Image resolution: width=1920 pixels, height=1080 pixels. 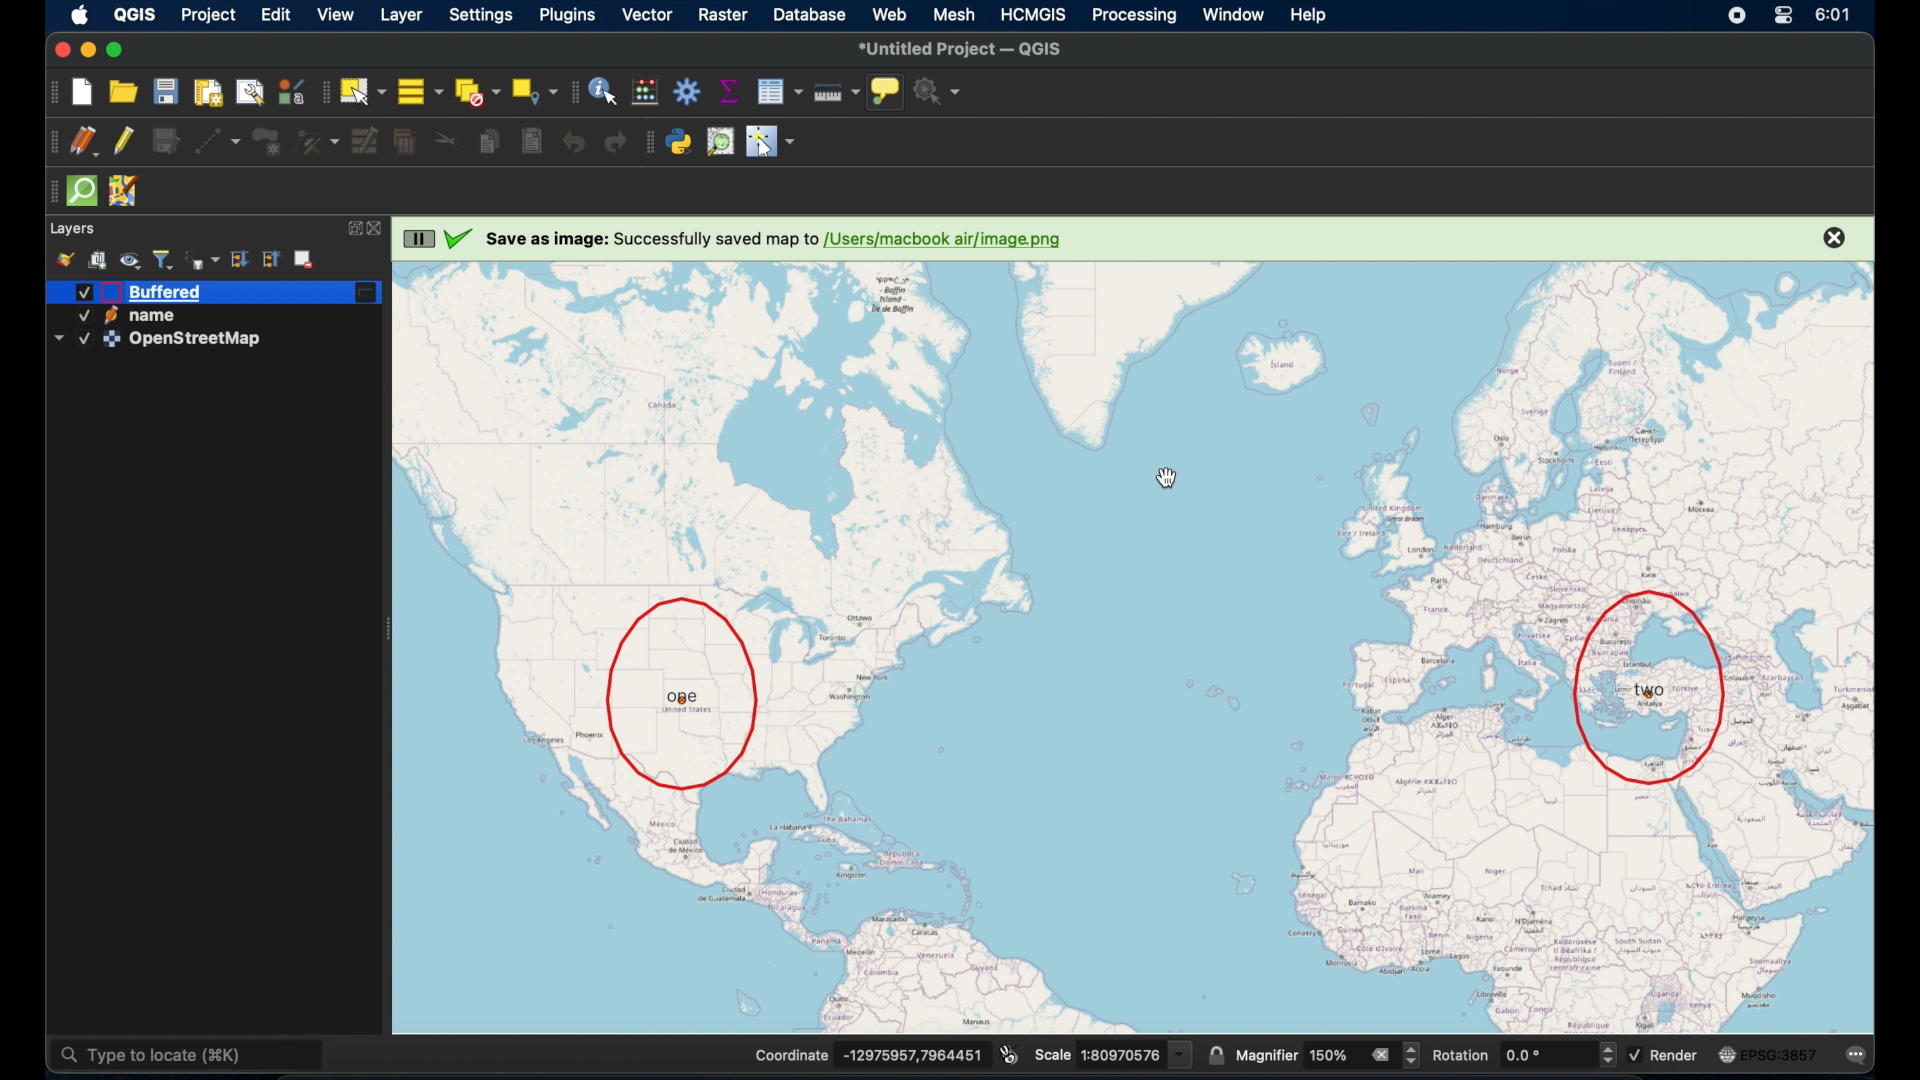 I want to click on EPSG:3875, so click(x=1781, y=1055).